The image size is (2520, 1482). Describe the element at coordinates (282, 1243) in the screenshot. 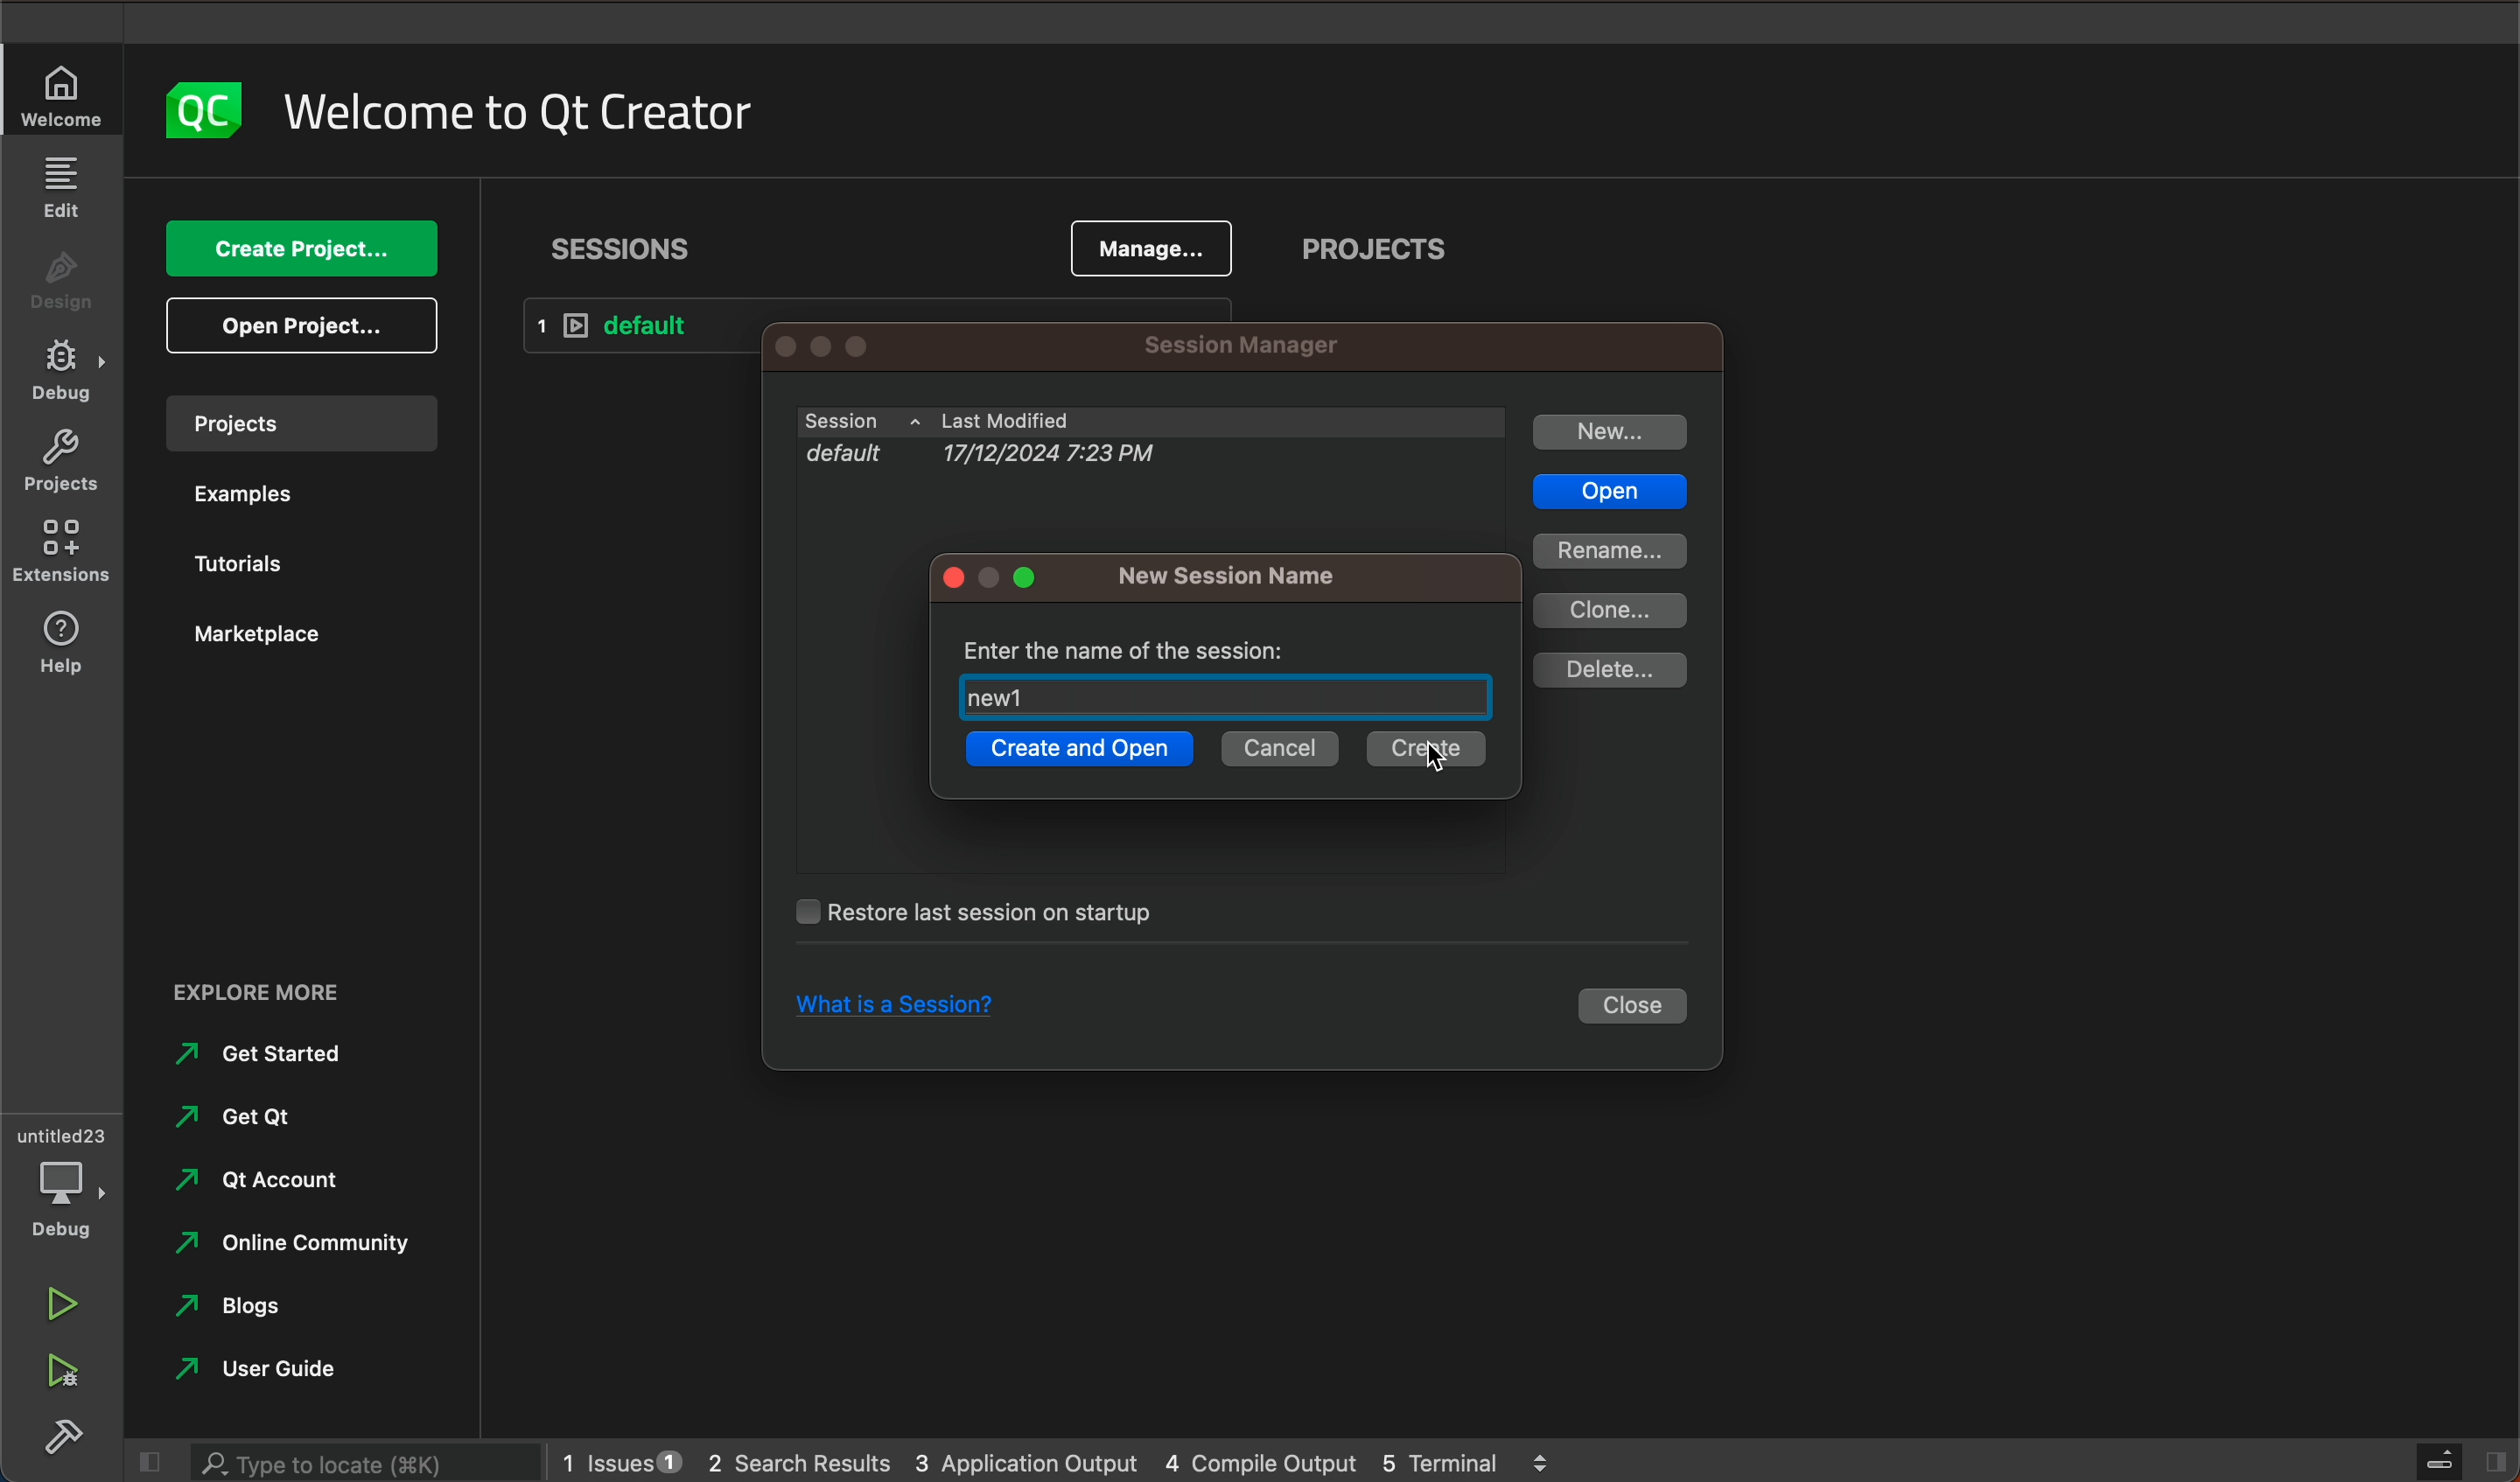

I see `online community` at that location.